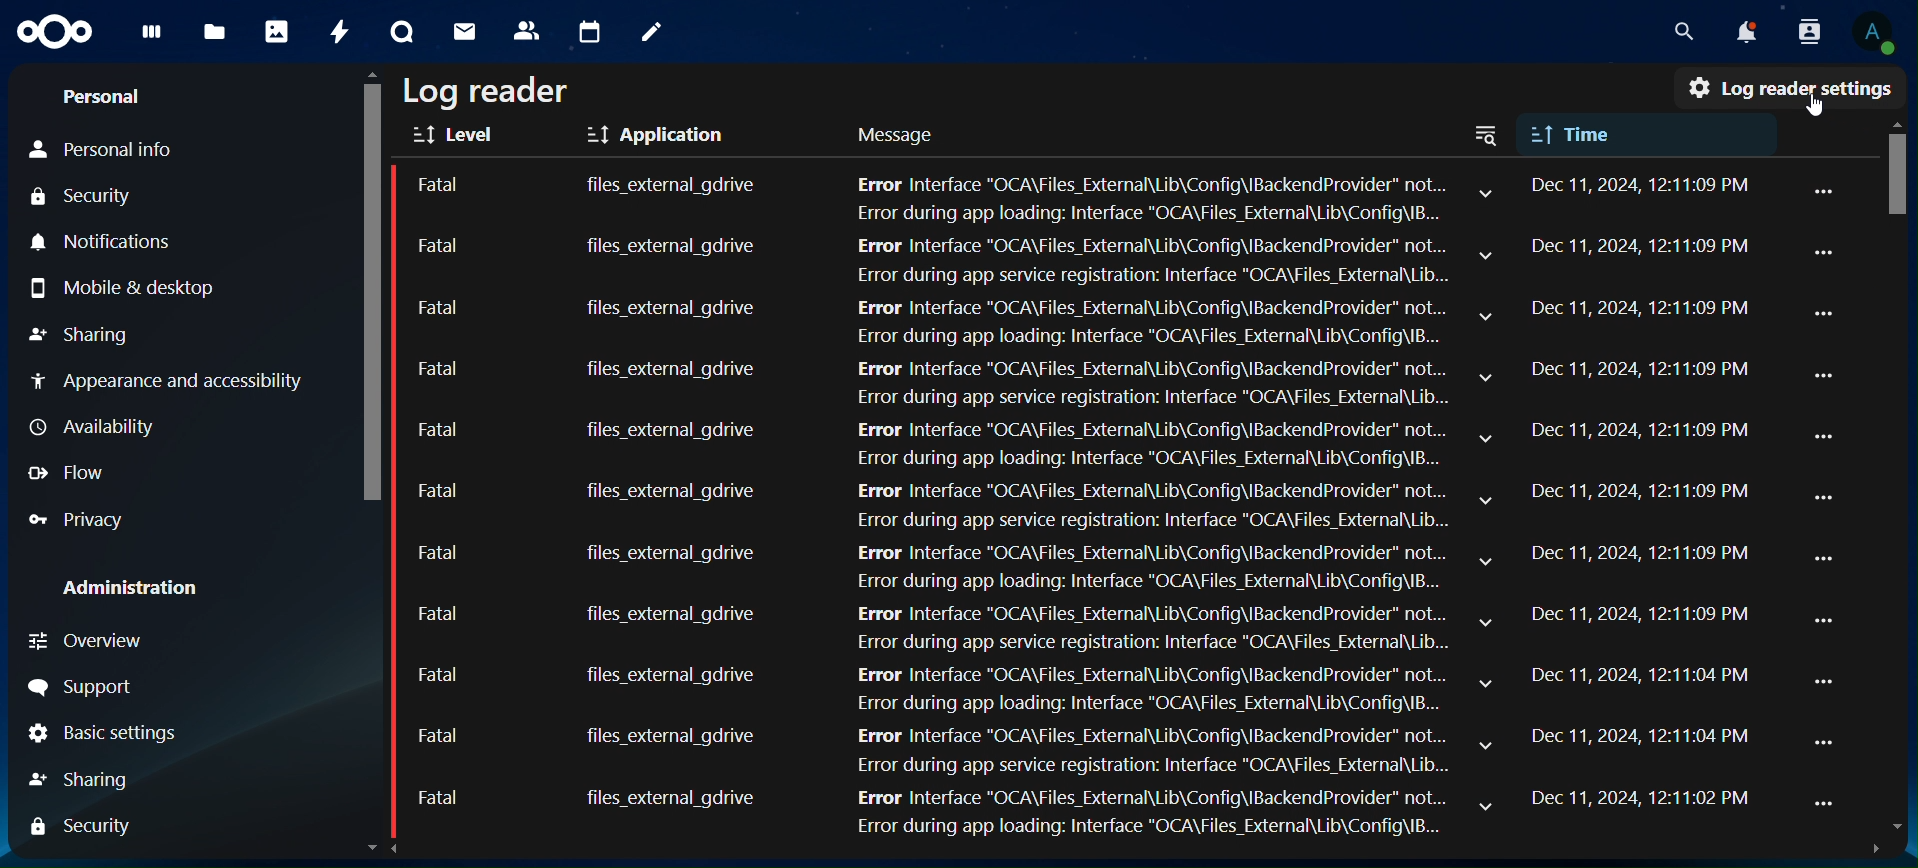  What do you see at coordinates (59, 32) in the screenshot?
I see `icon` at bounding box center [59, 32].